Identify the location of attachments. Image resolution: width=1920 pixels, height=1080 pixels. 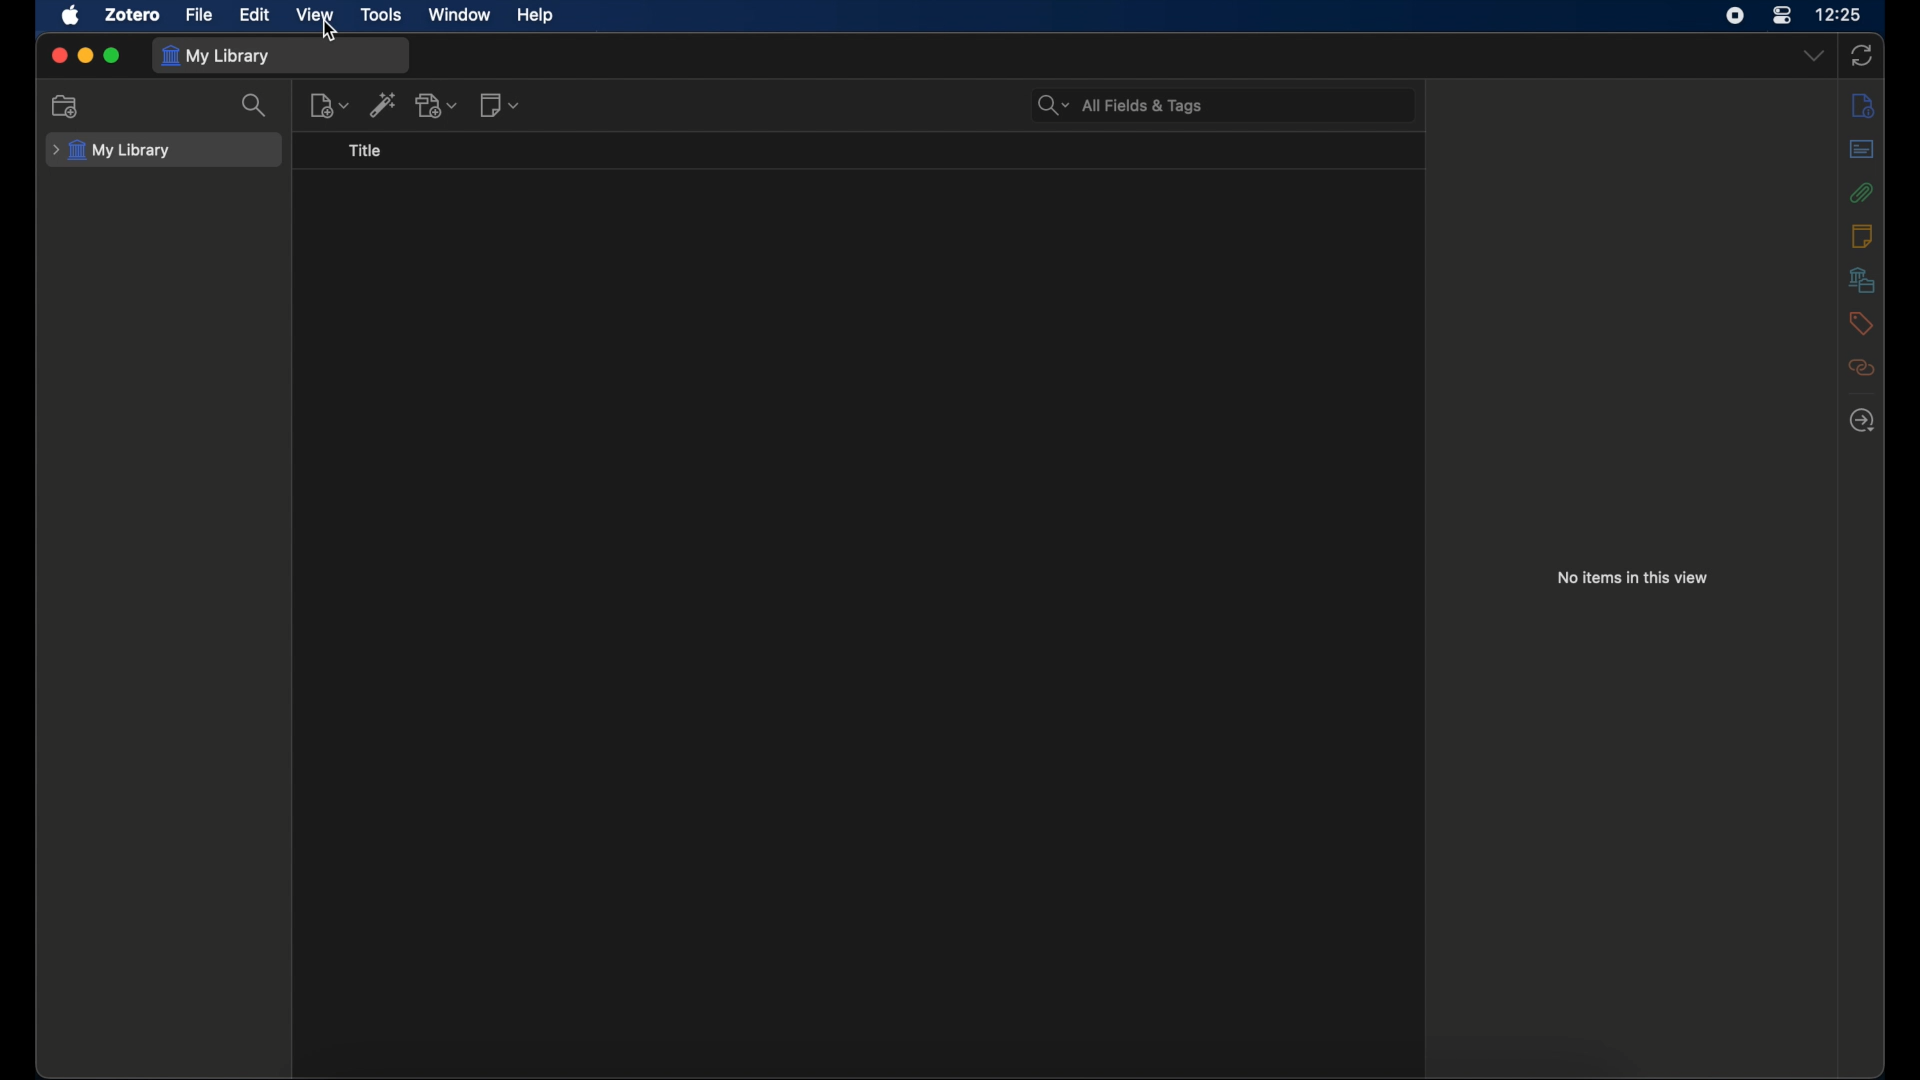
(1862, 192).